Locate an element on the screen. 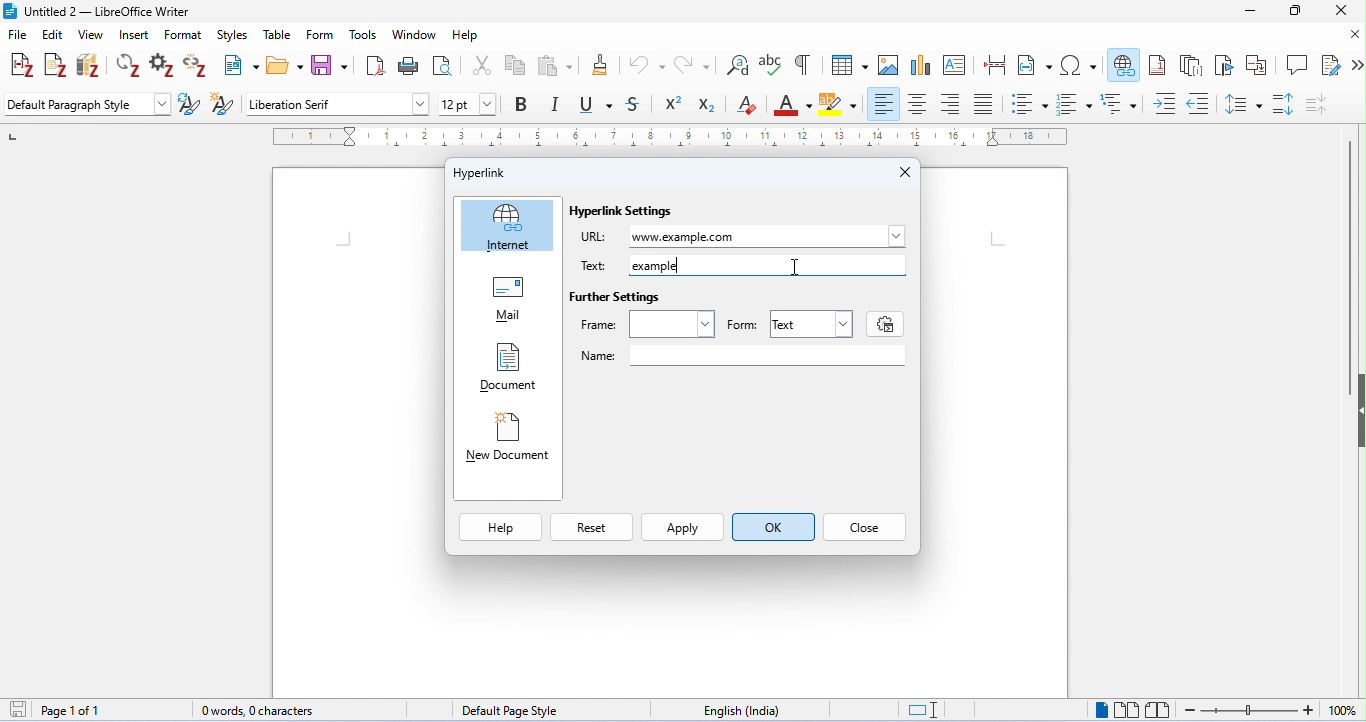 Image resolution: width=1366 pixels, height=722 pixels. superscript is located at coordinates (674, 104).